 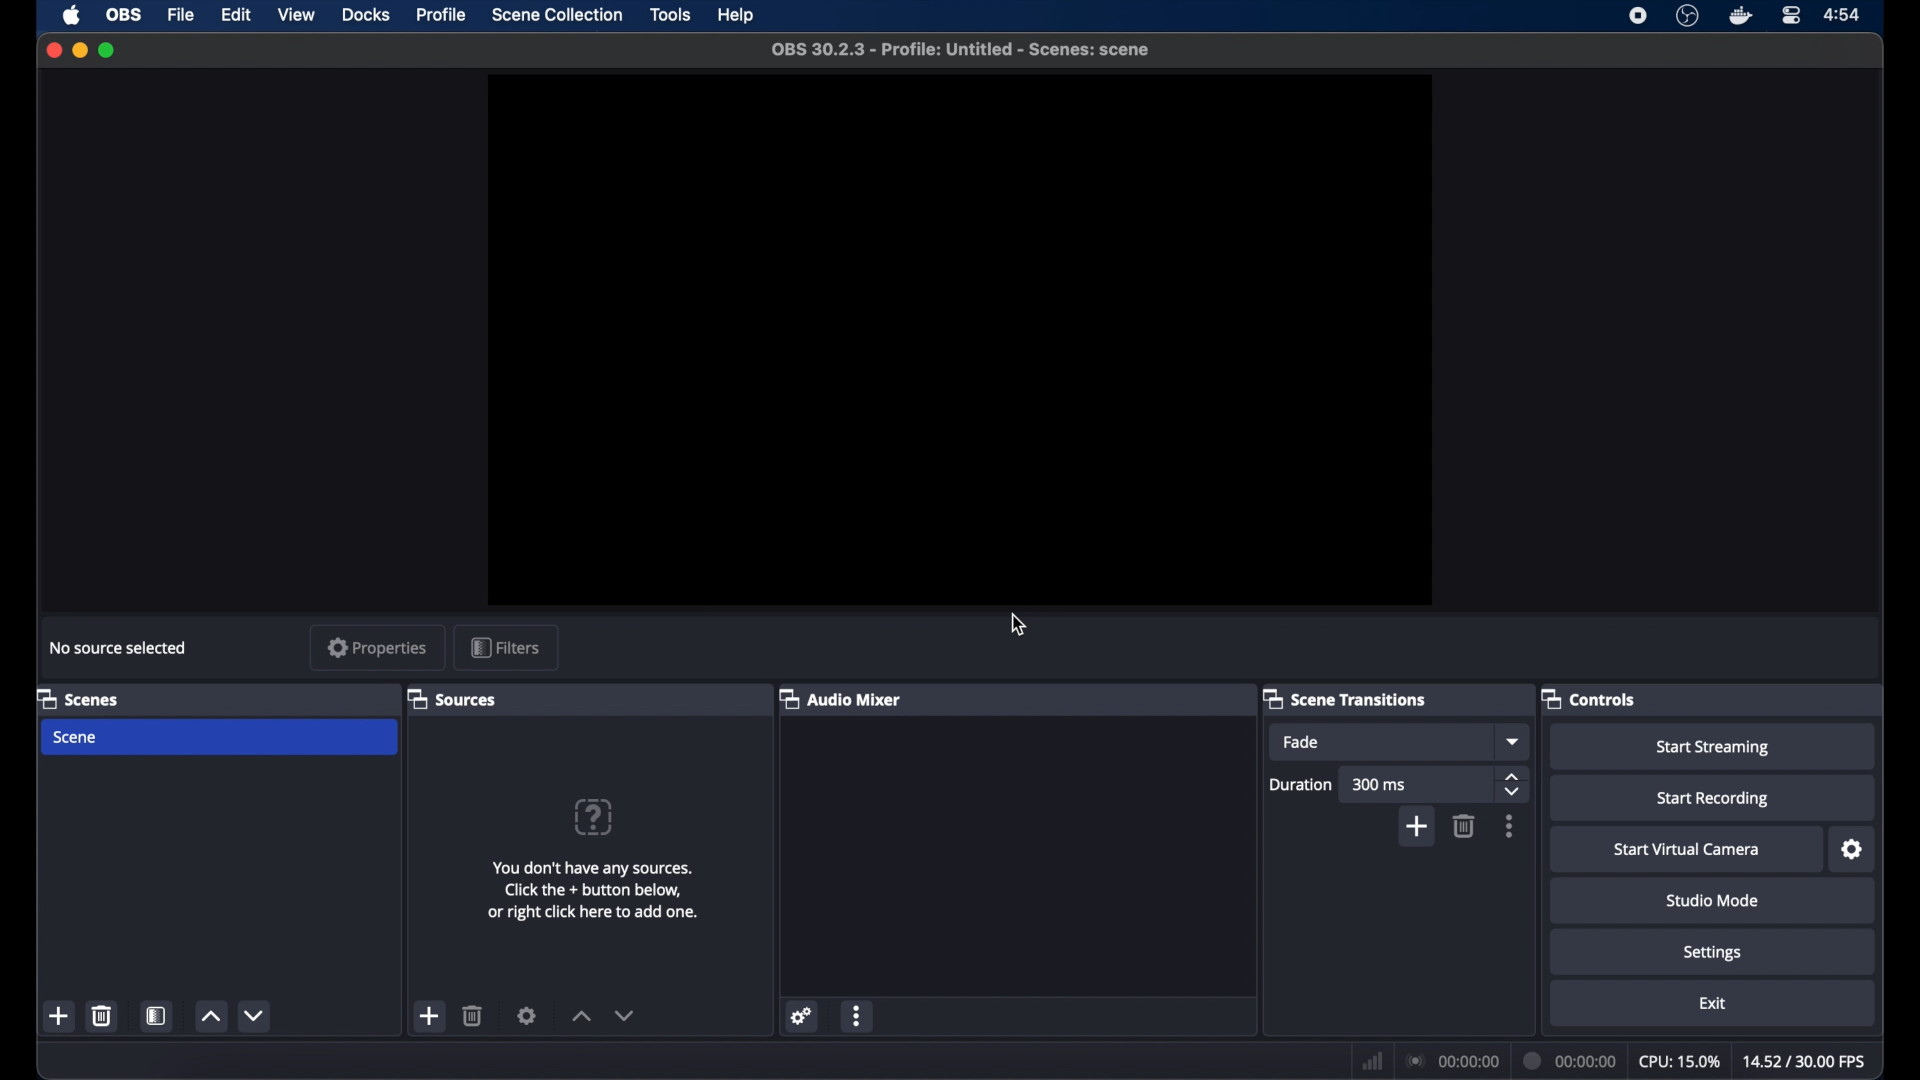 What do you see at coordinates (1464, 826) in the screenshot?
I see `trash` at bounding box center [1464, 826].